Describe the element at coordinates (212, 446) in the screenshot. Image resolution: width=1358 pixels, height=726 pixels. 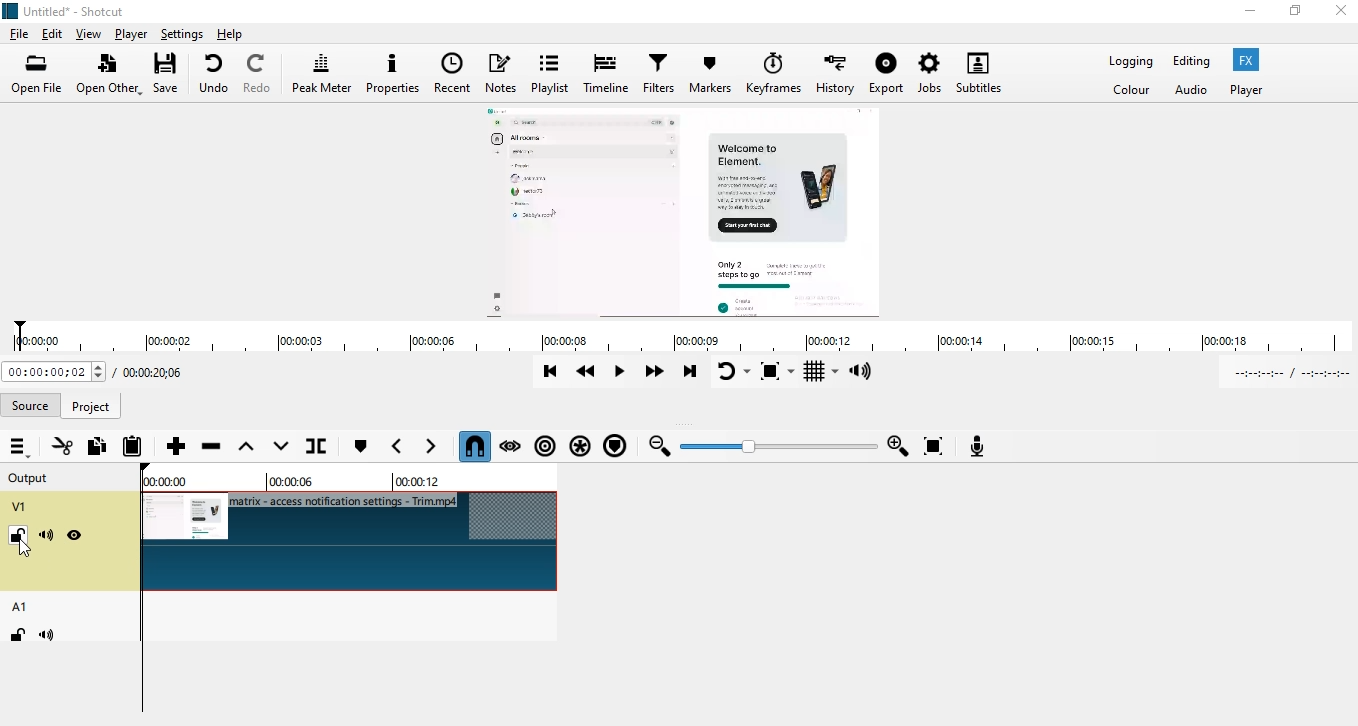
I see `Ripple delete` at that location.